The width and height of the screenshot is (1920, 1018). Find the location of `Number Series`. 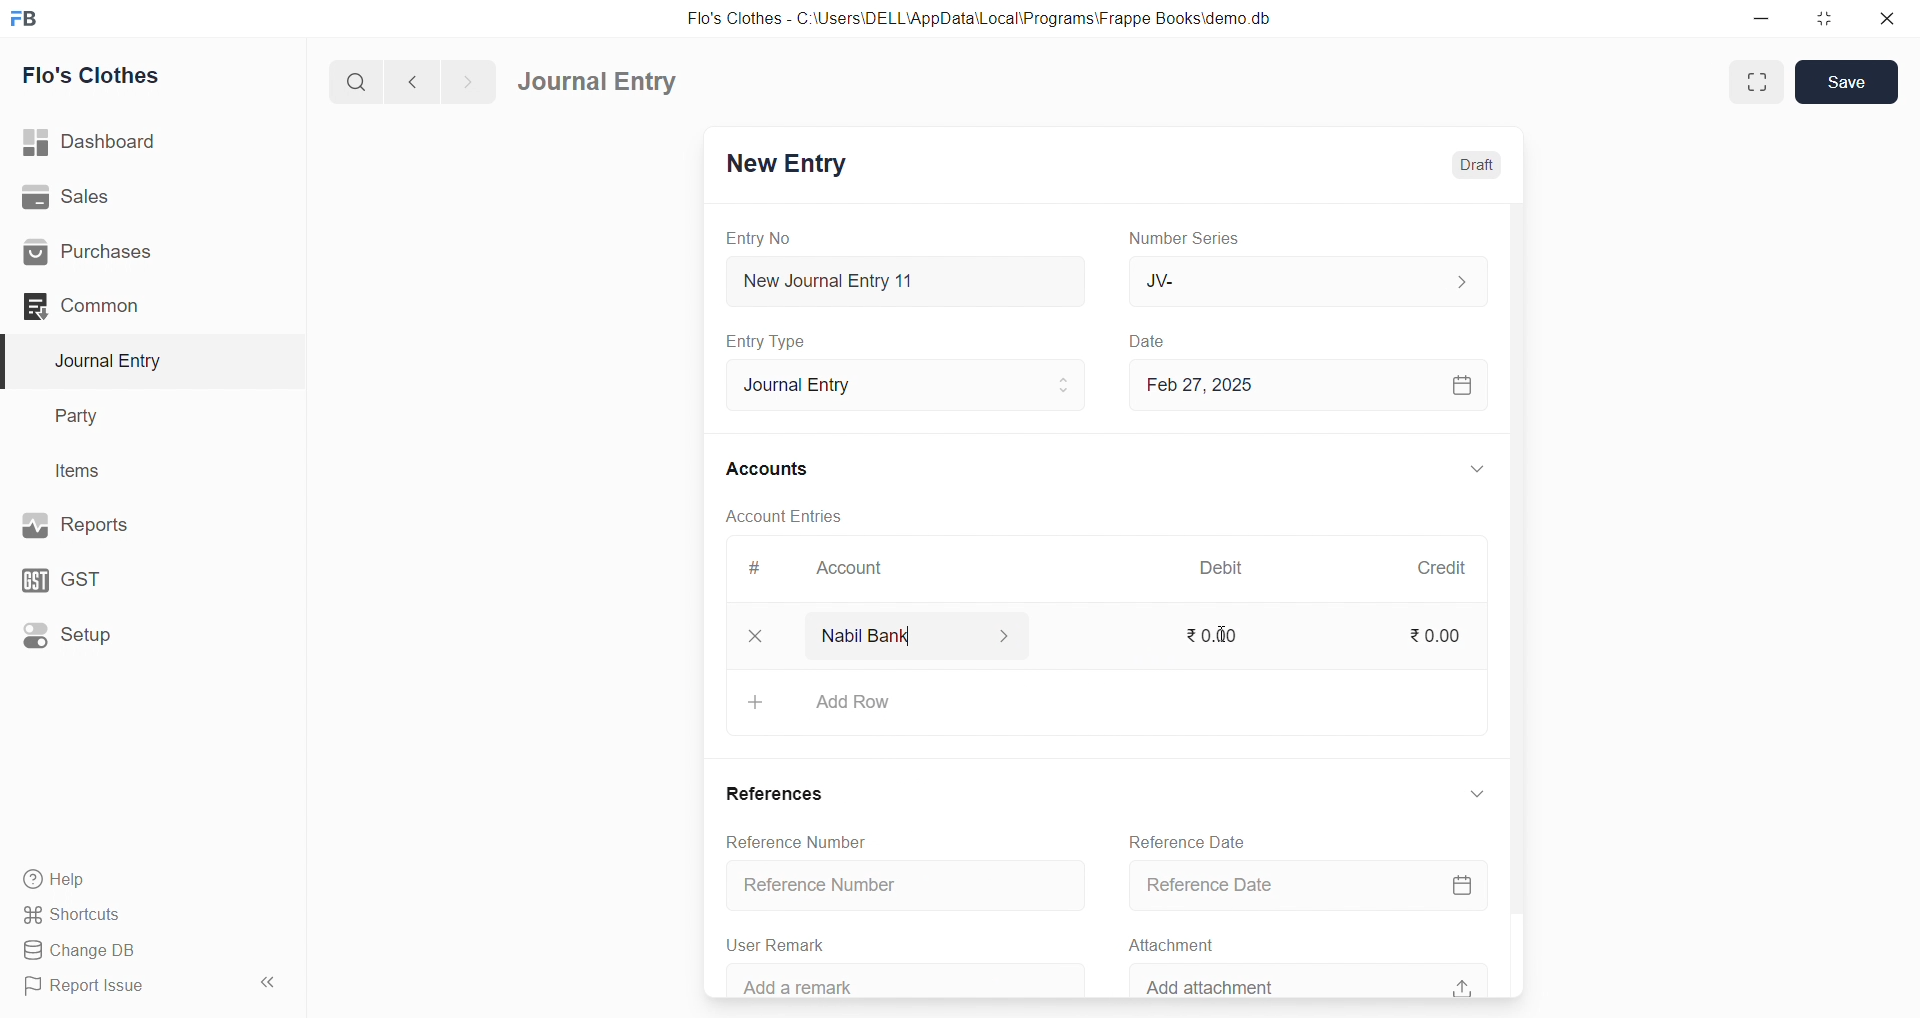

Number Series is located at coordinates (1193, 239).